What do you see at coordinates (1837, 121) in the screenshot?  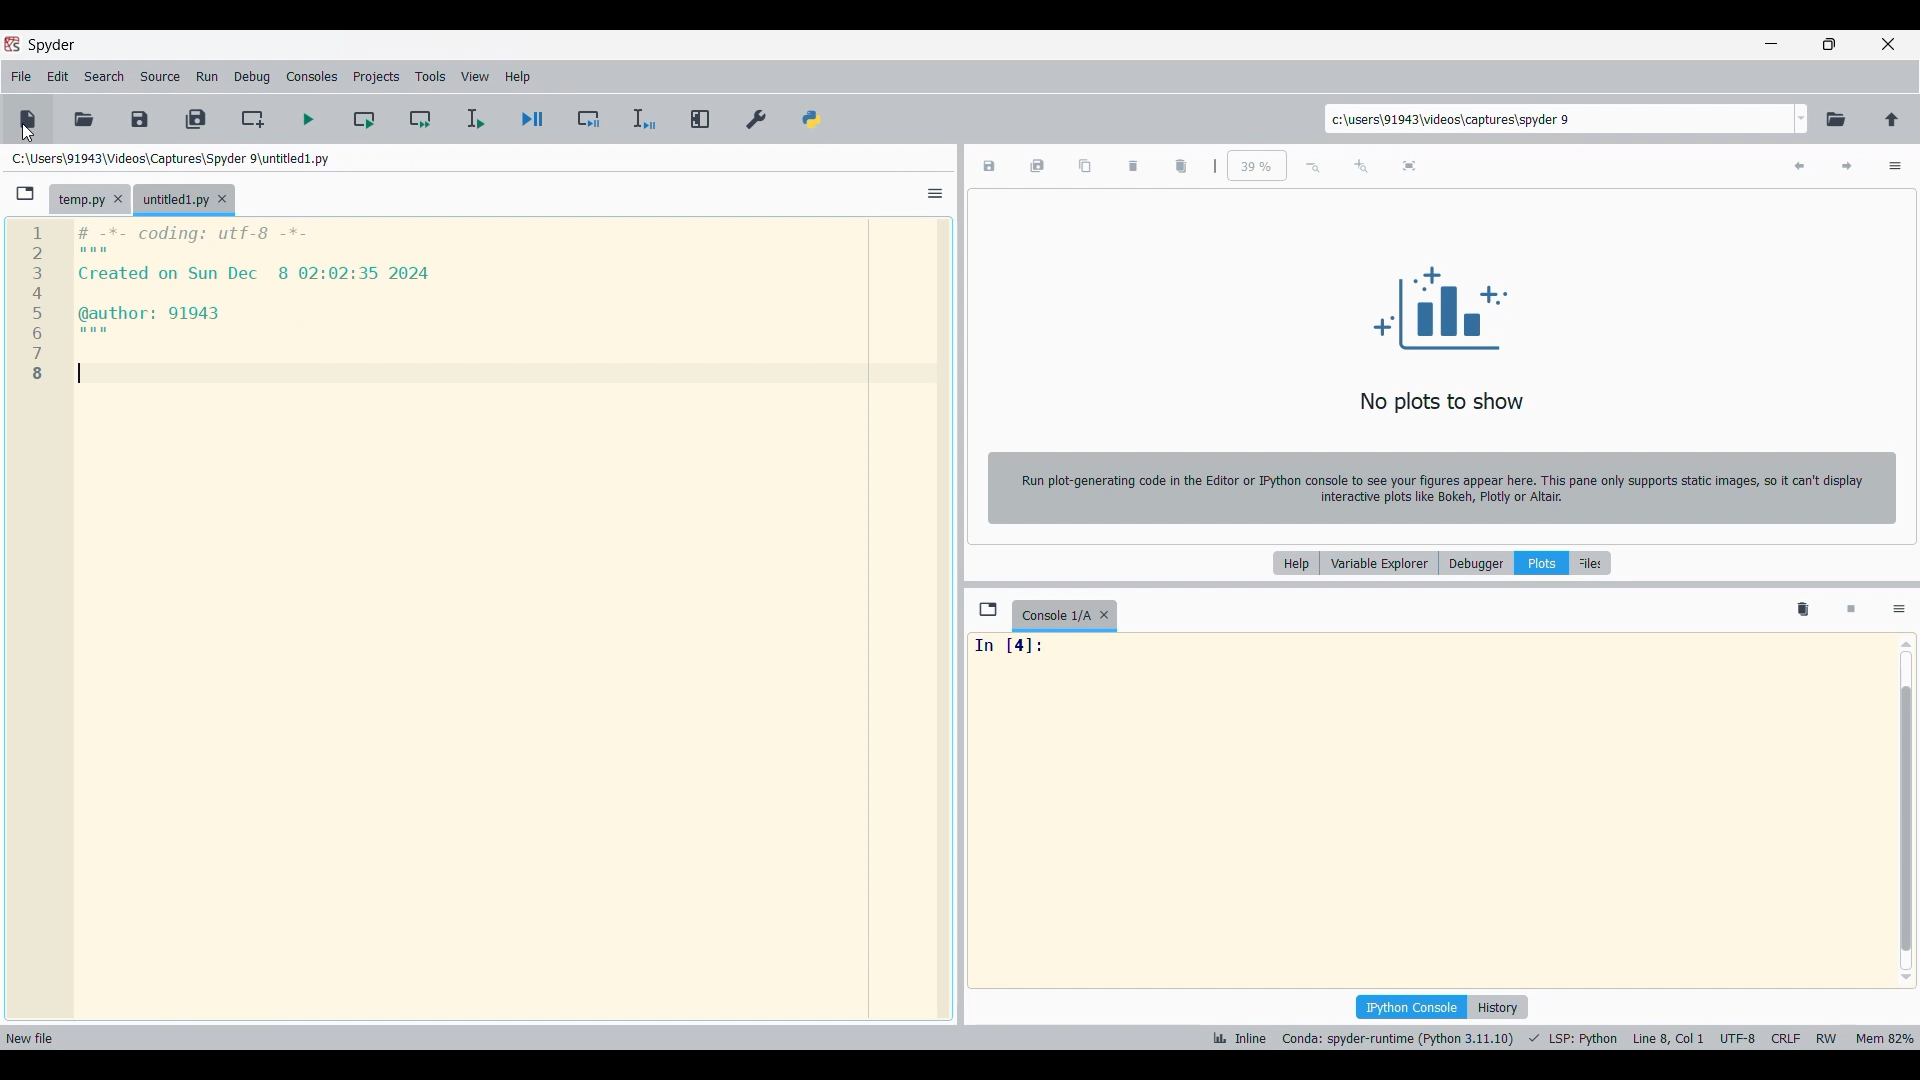 I see `Browse a working directory` at bounding box center [1837, 121].